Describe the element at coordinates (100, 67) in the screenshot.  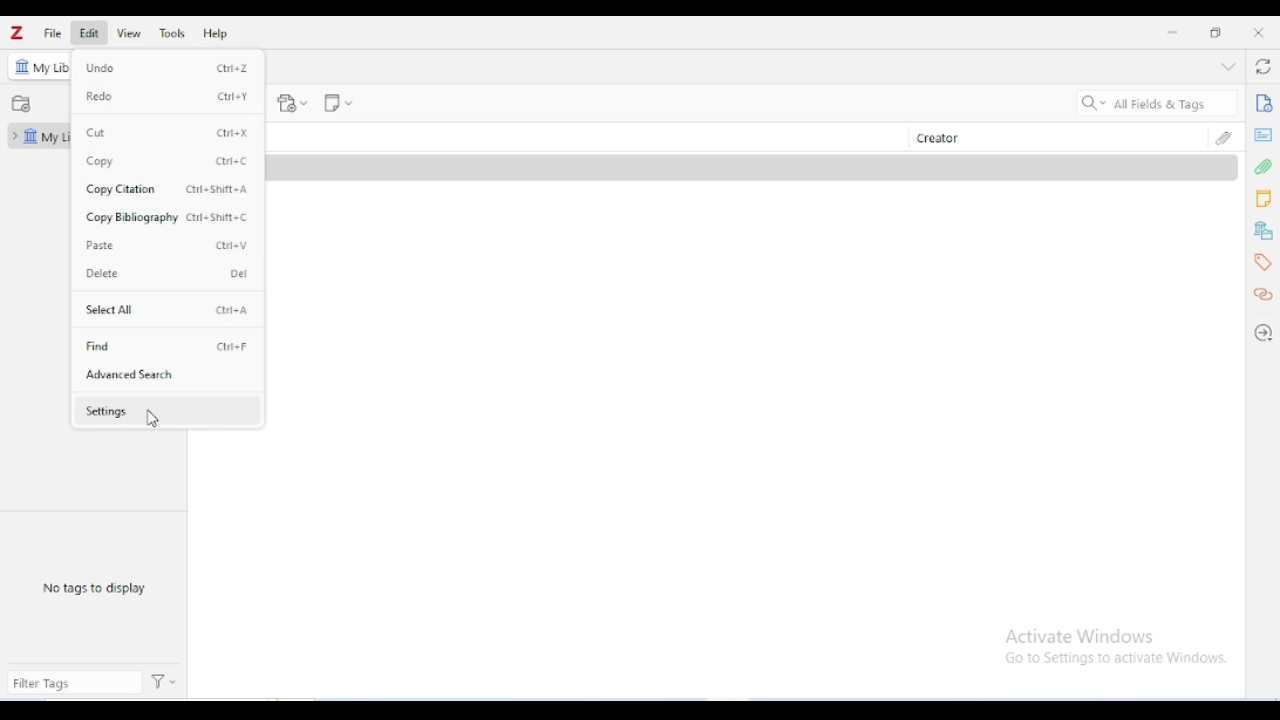
I see `undo` at that location.